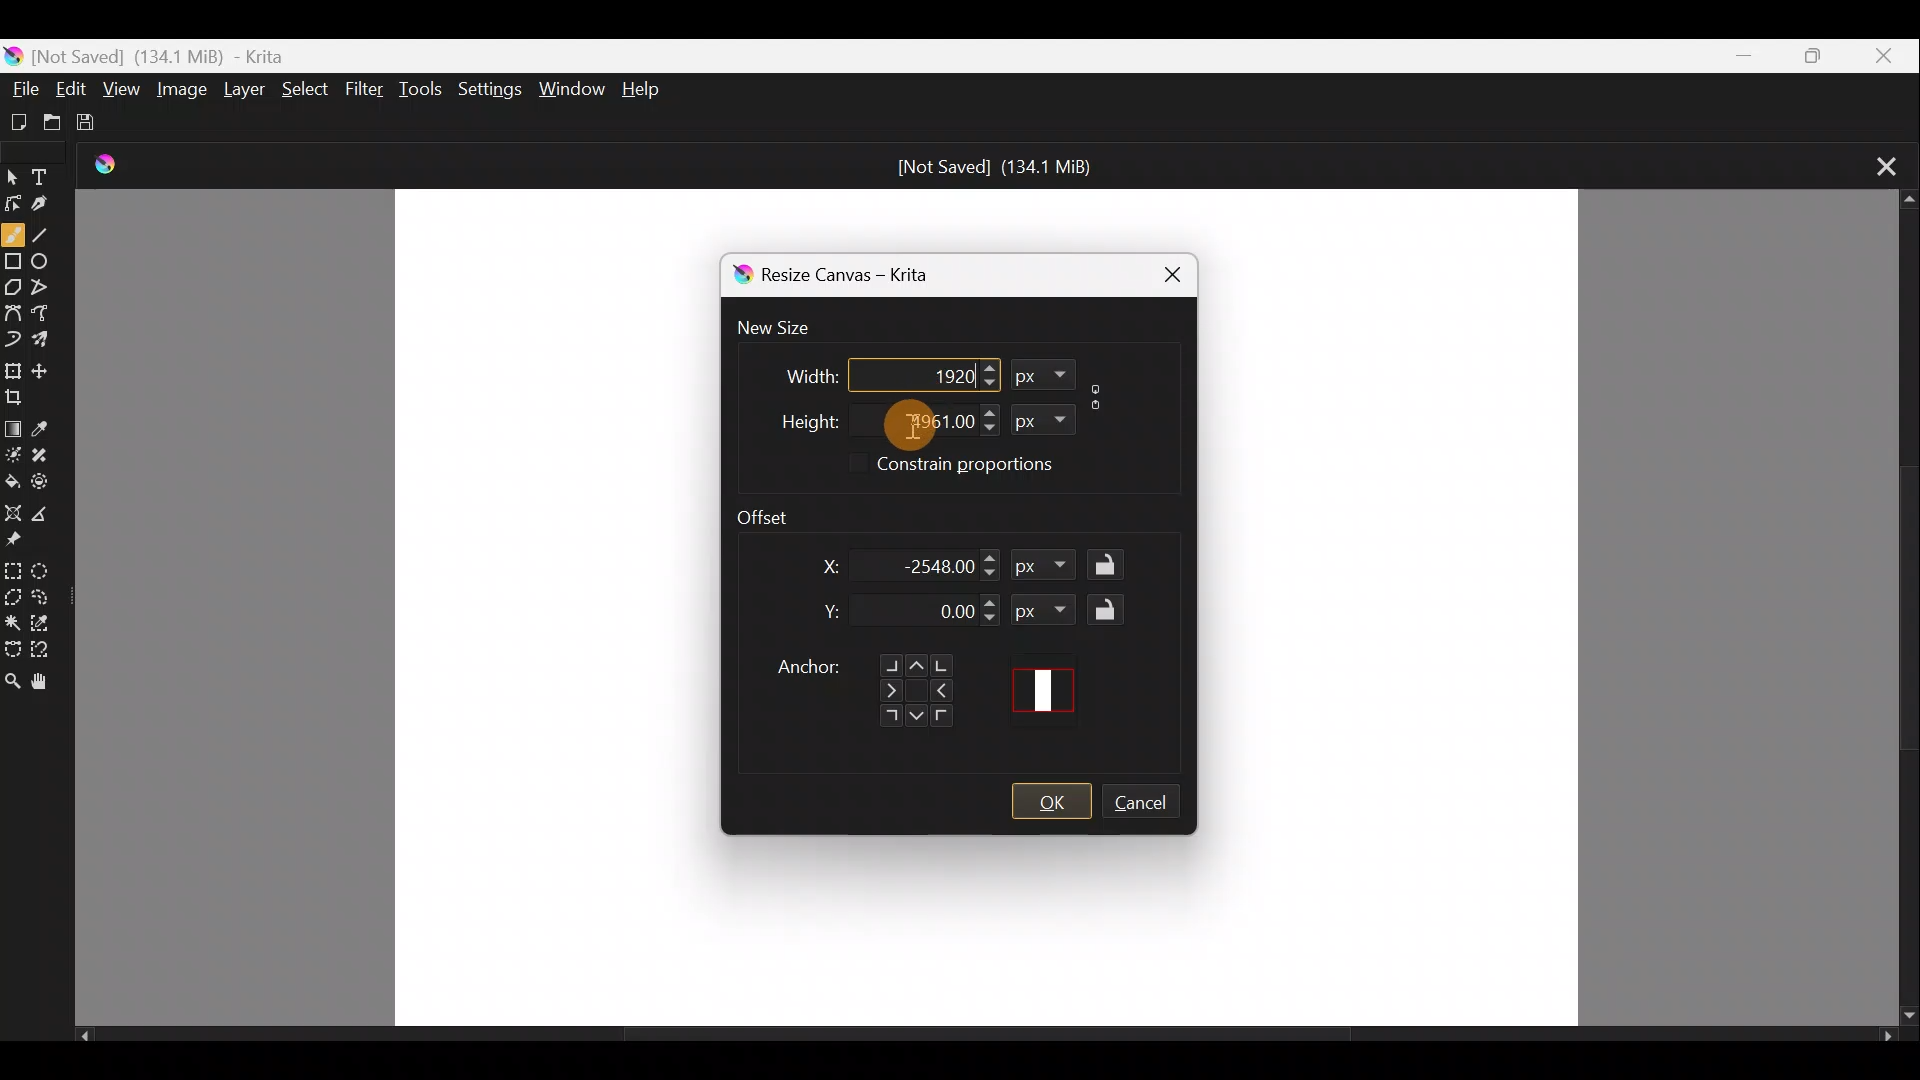 This screenshot has height=1080, width=1920. What do you see at coordinates (49, 423) in the screenshot?
I see `Sample a colour from the image/current layer` at bounding box center [49, 423].